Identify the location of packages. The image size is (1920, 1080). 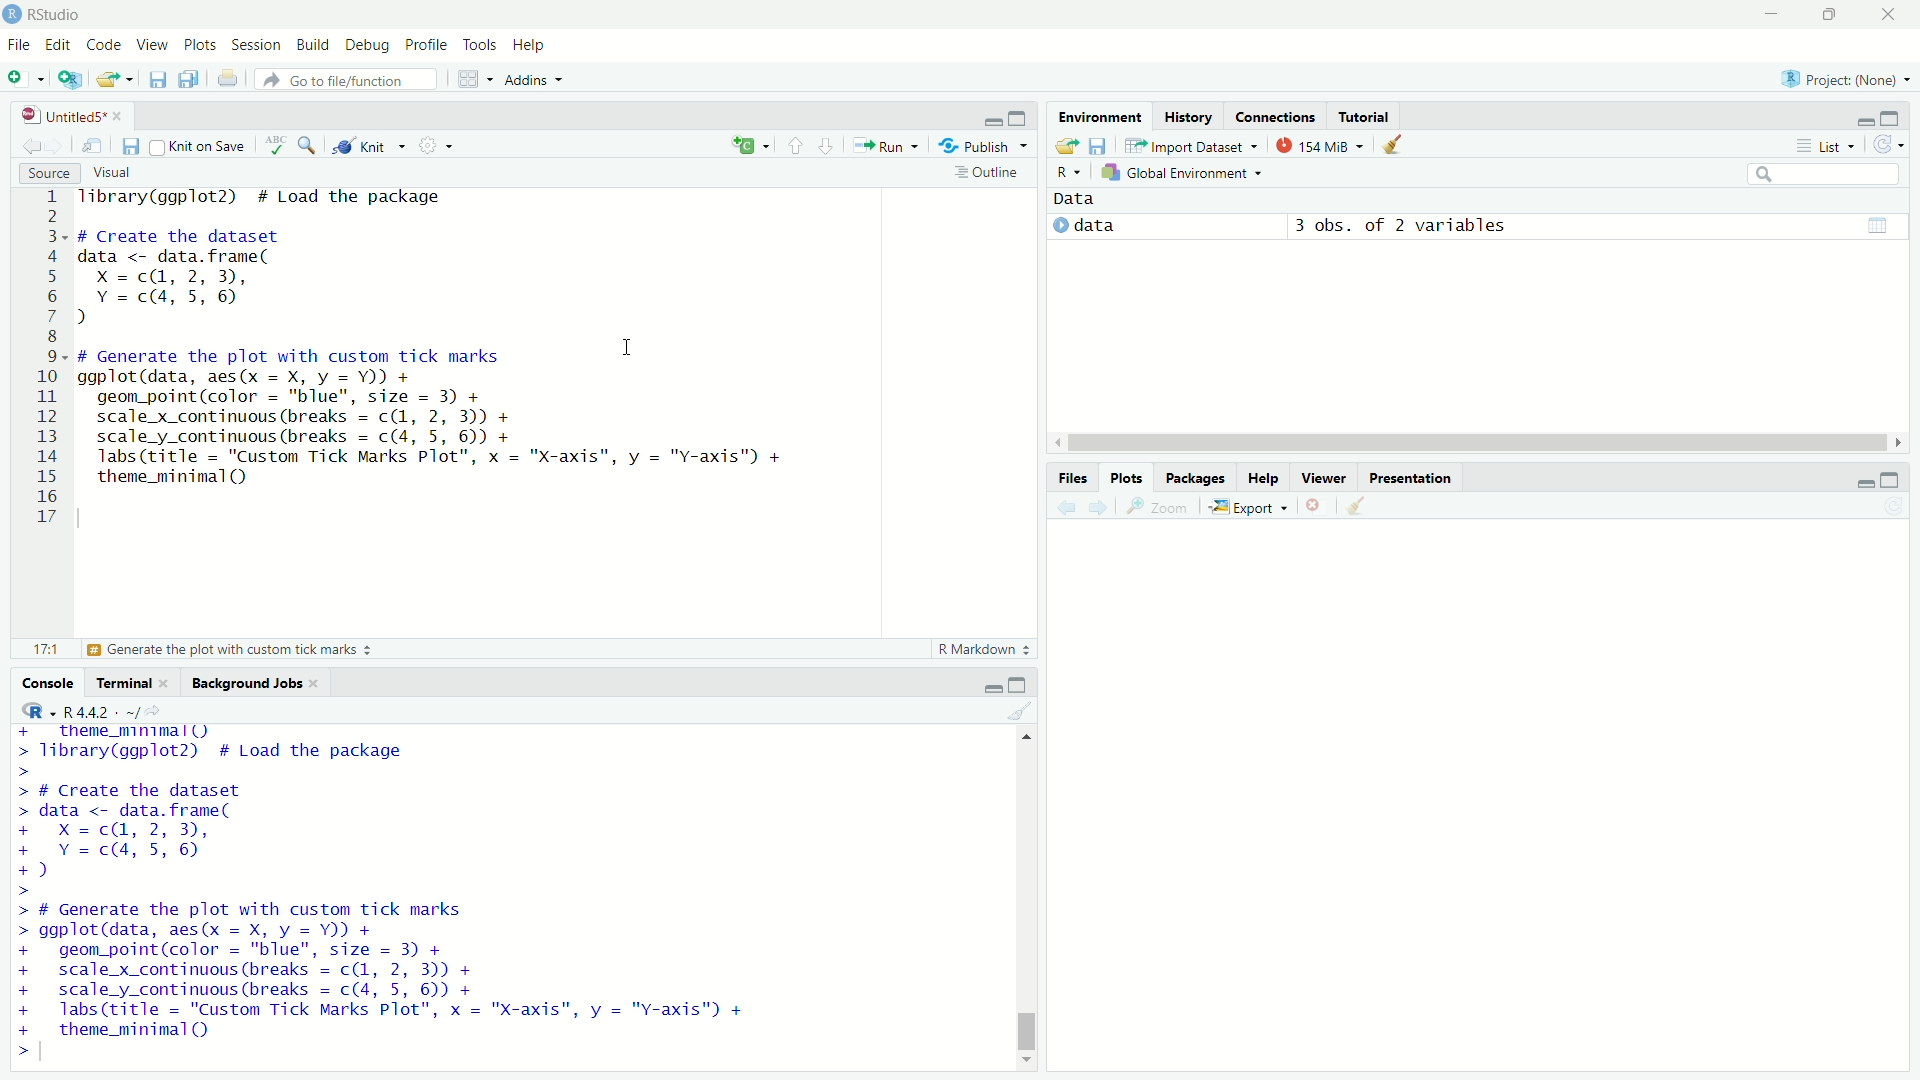
(1196, 477).